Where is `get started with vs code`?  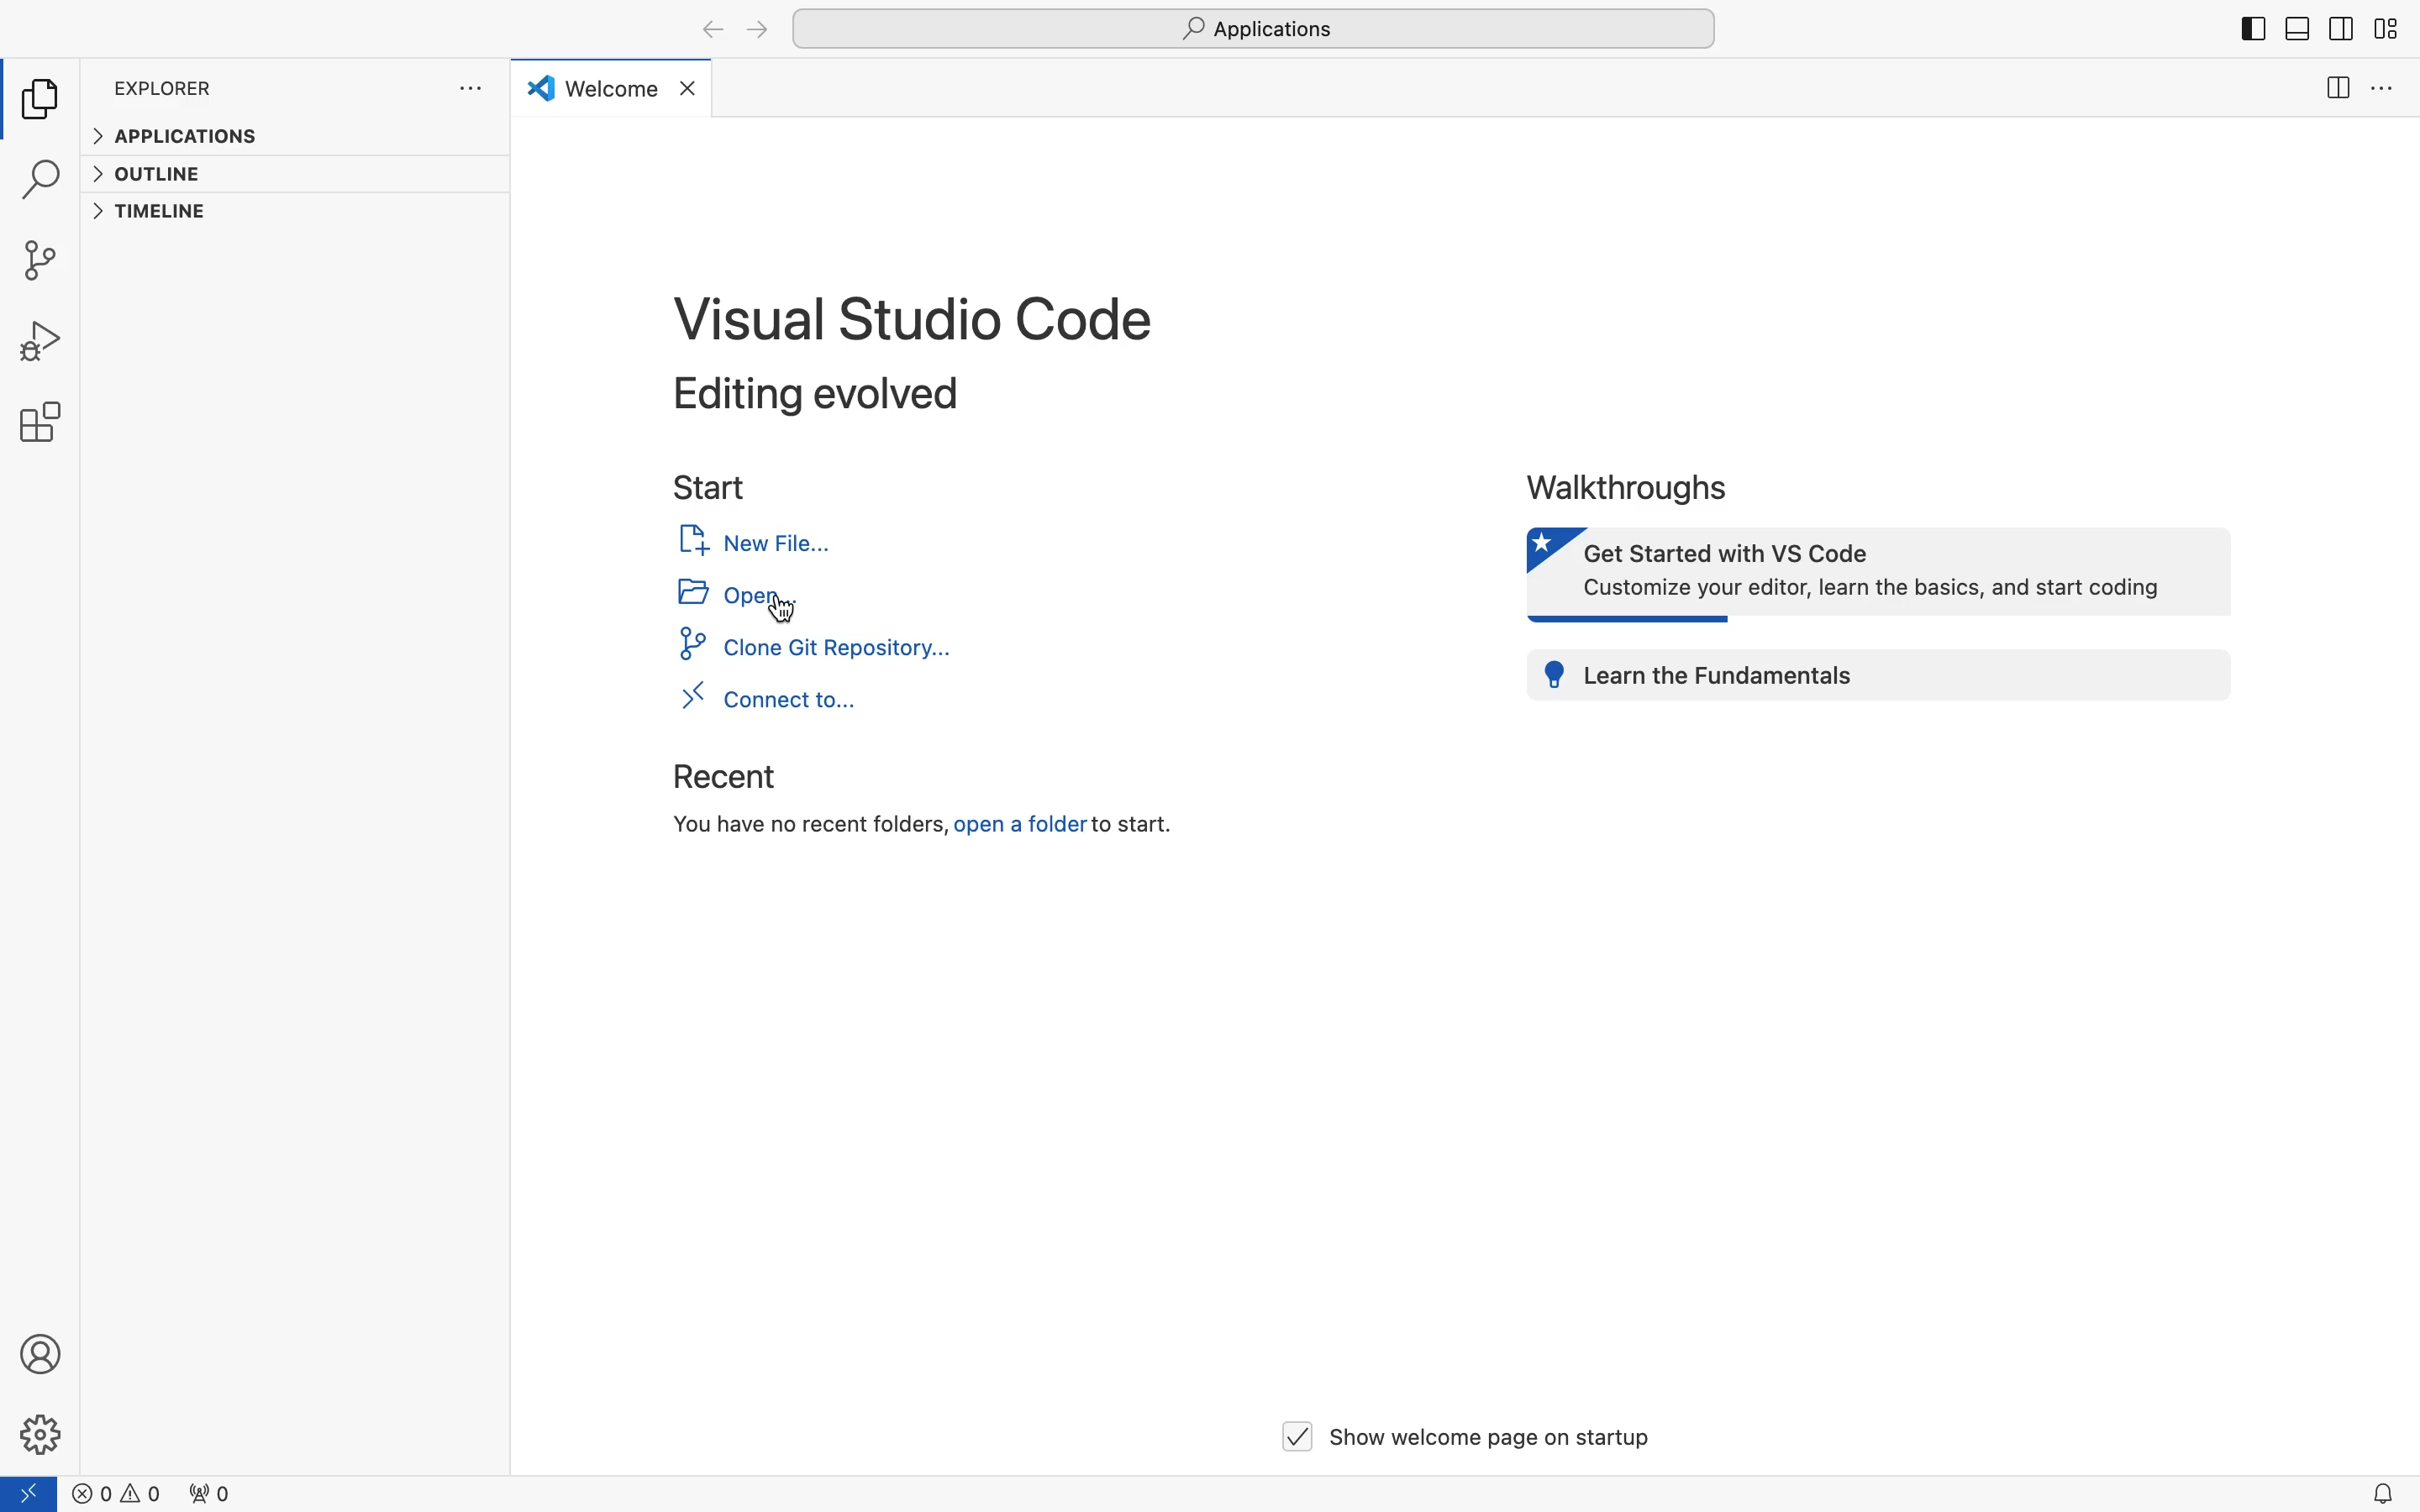 get started with vs code is located at coordinates (1870, 573).